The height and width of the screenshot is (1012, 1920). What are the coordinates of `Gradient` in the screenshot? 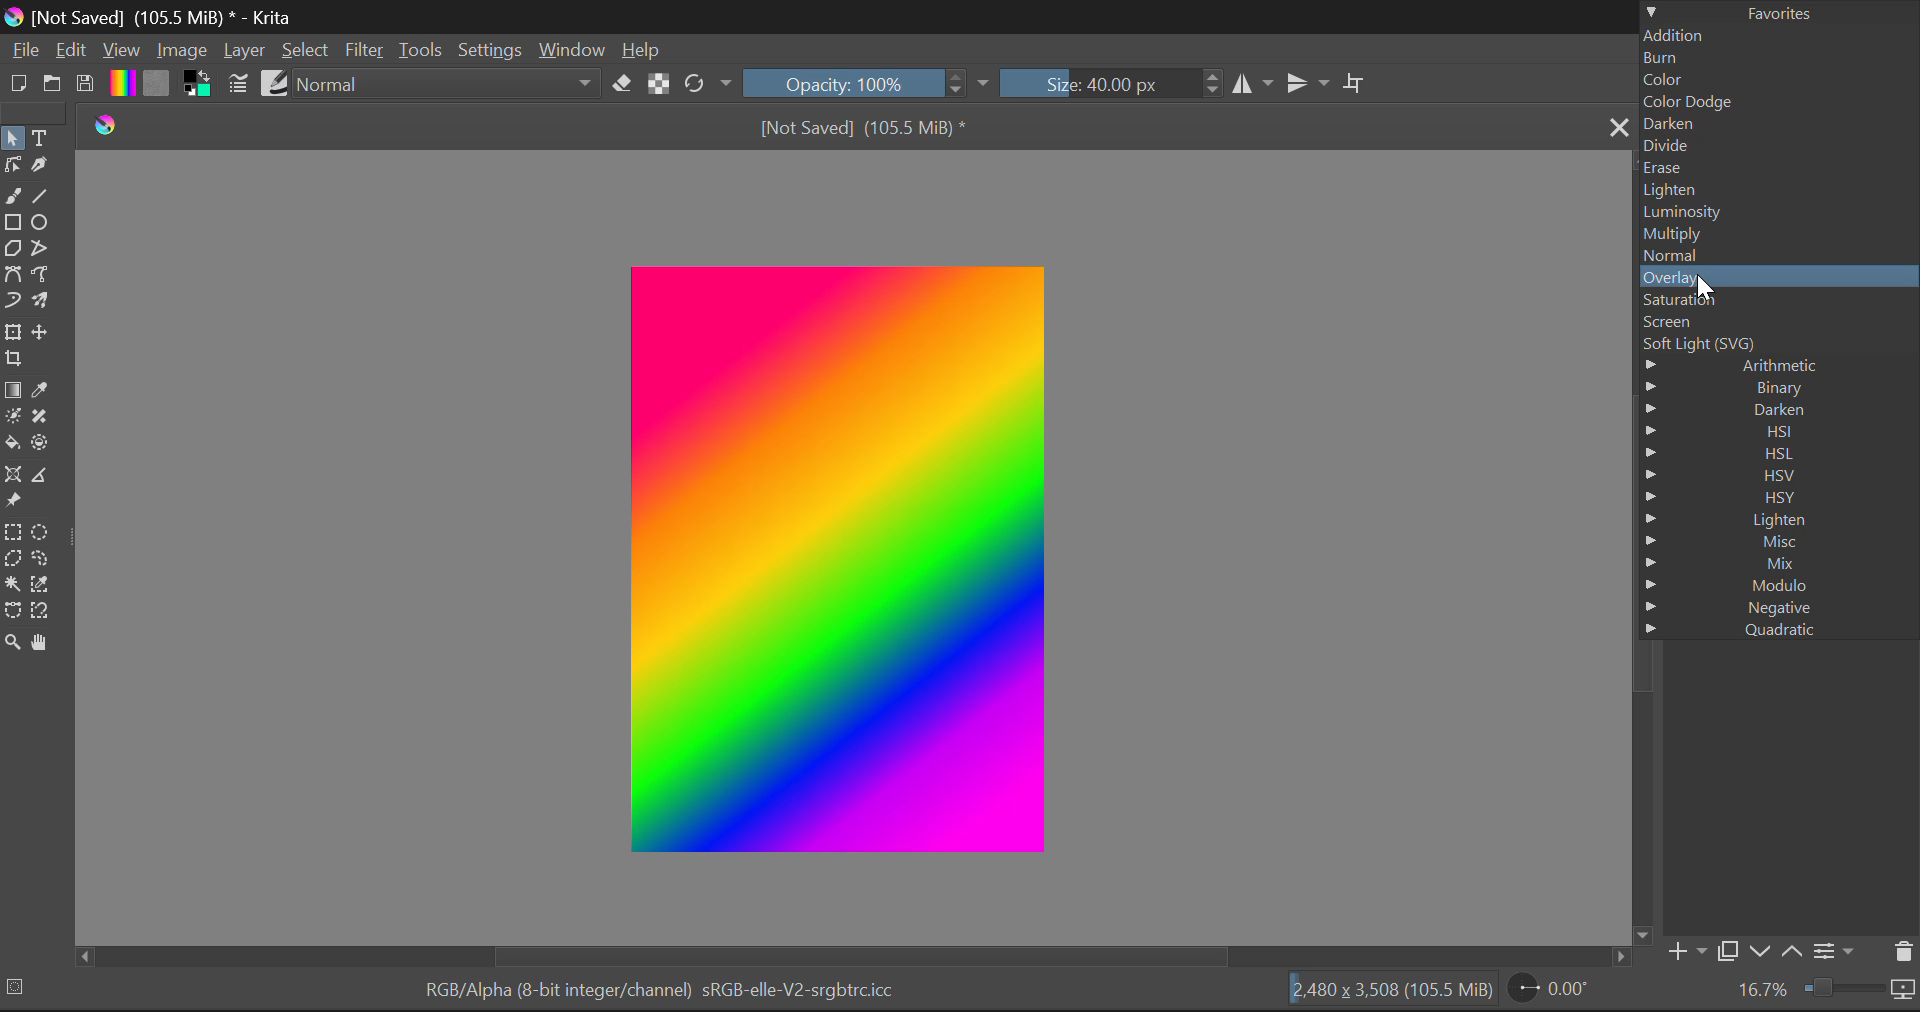 It's located at (122, 84).